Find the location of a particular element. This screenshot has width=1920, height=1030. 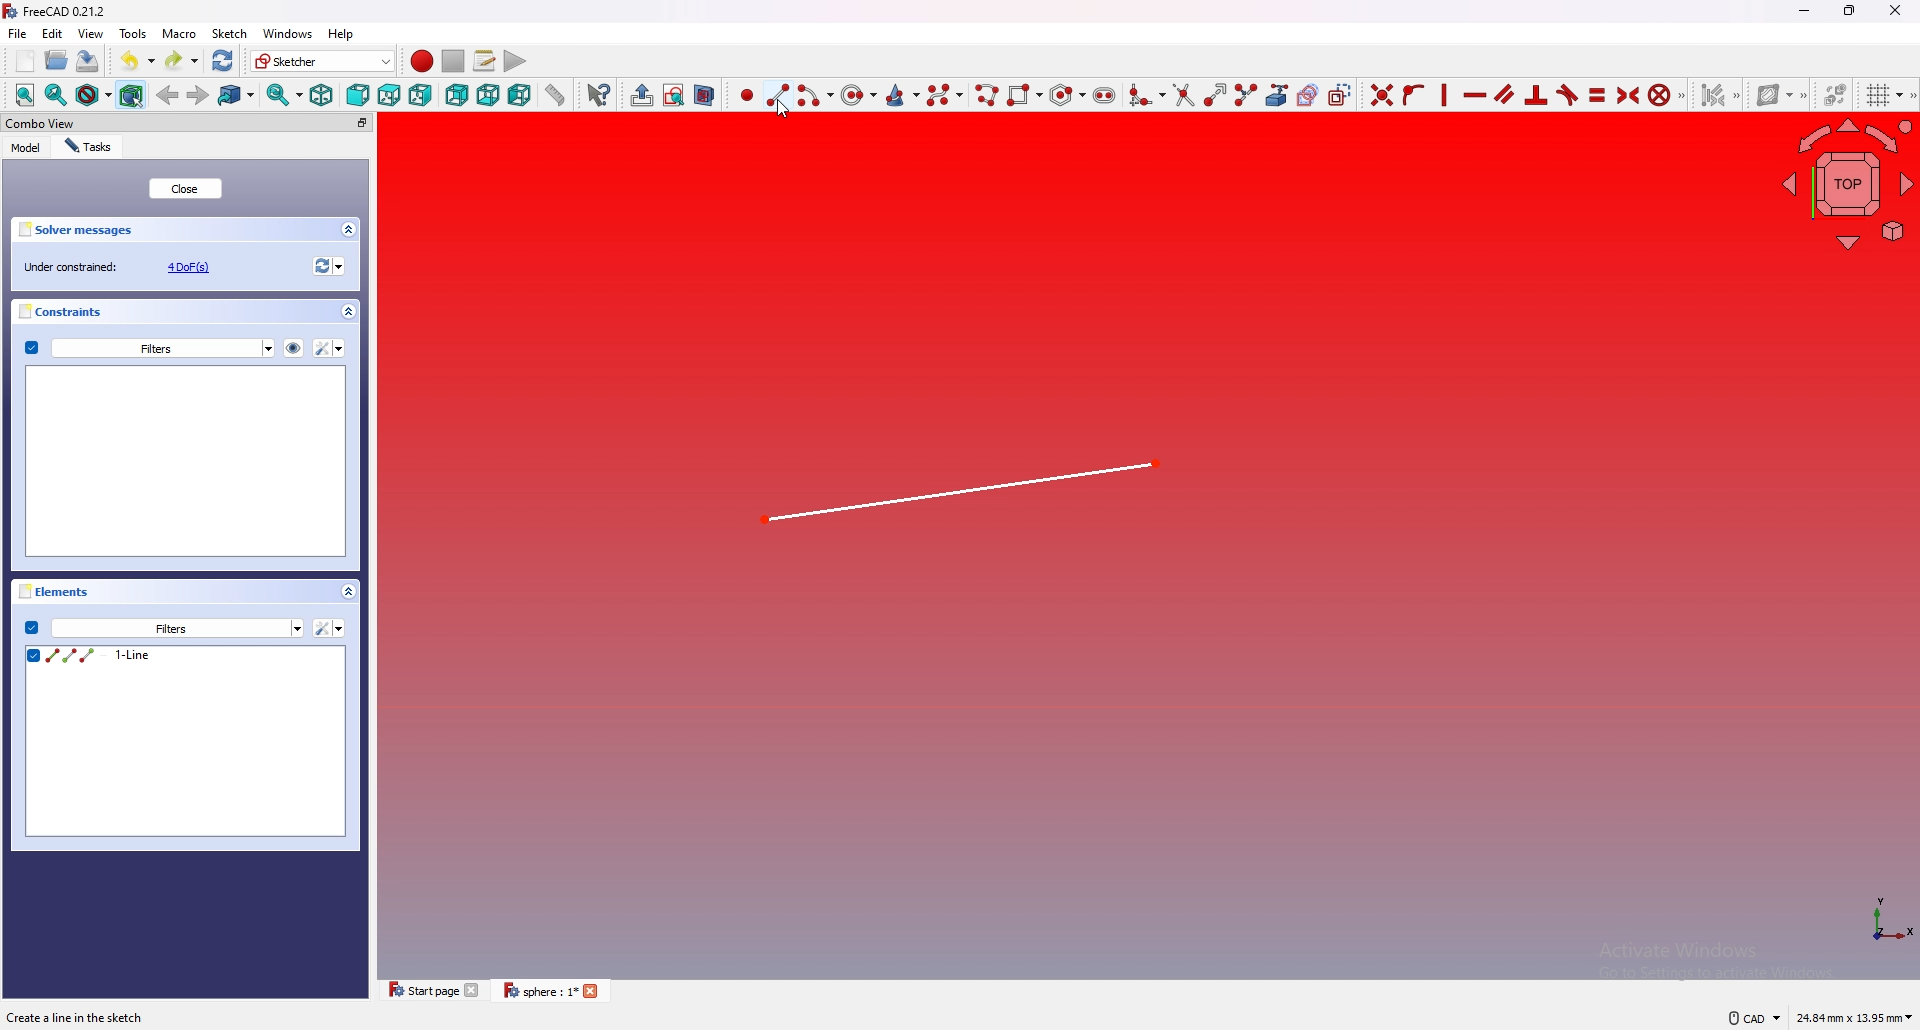

View is located at coordinates (1846, 187).